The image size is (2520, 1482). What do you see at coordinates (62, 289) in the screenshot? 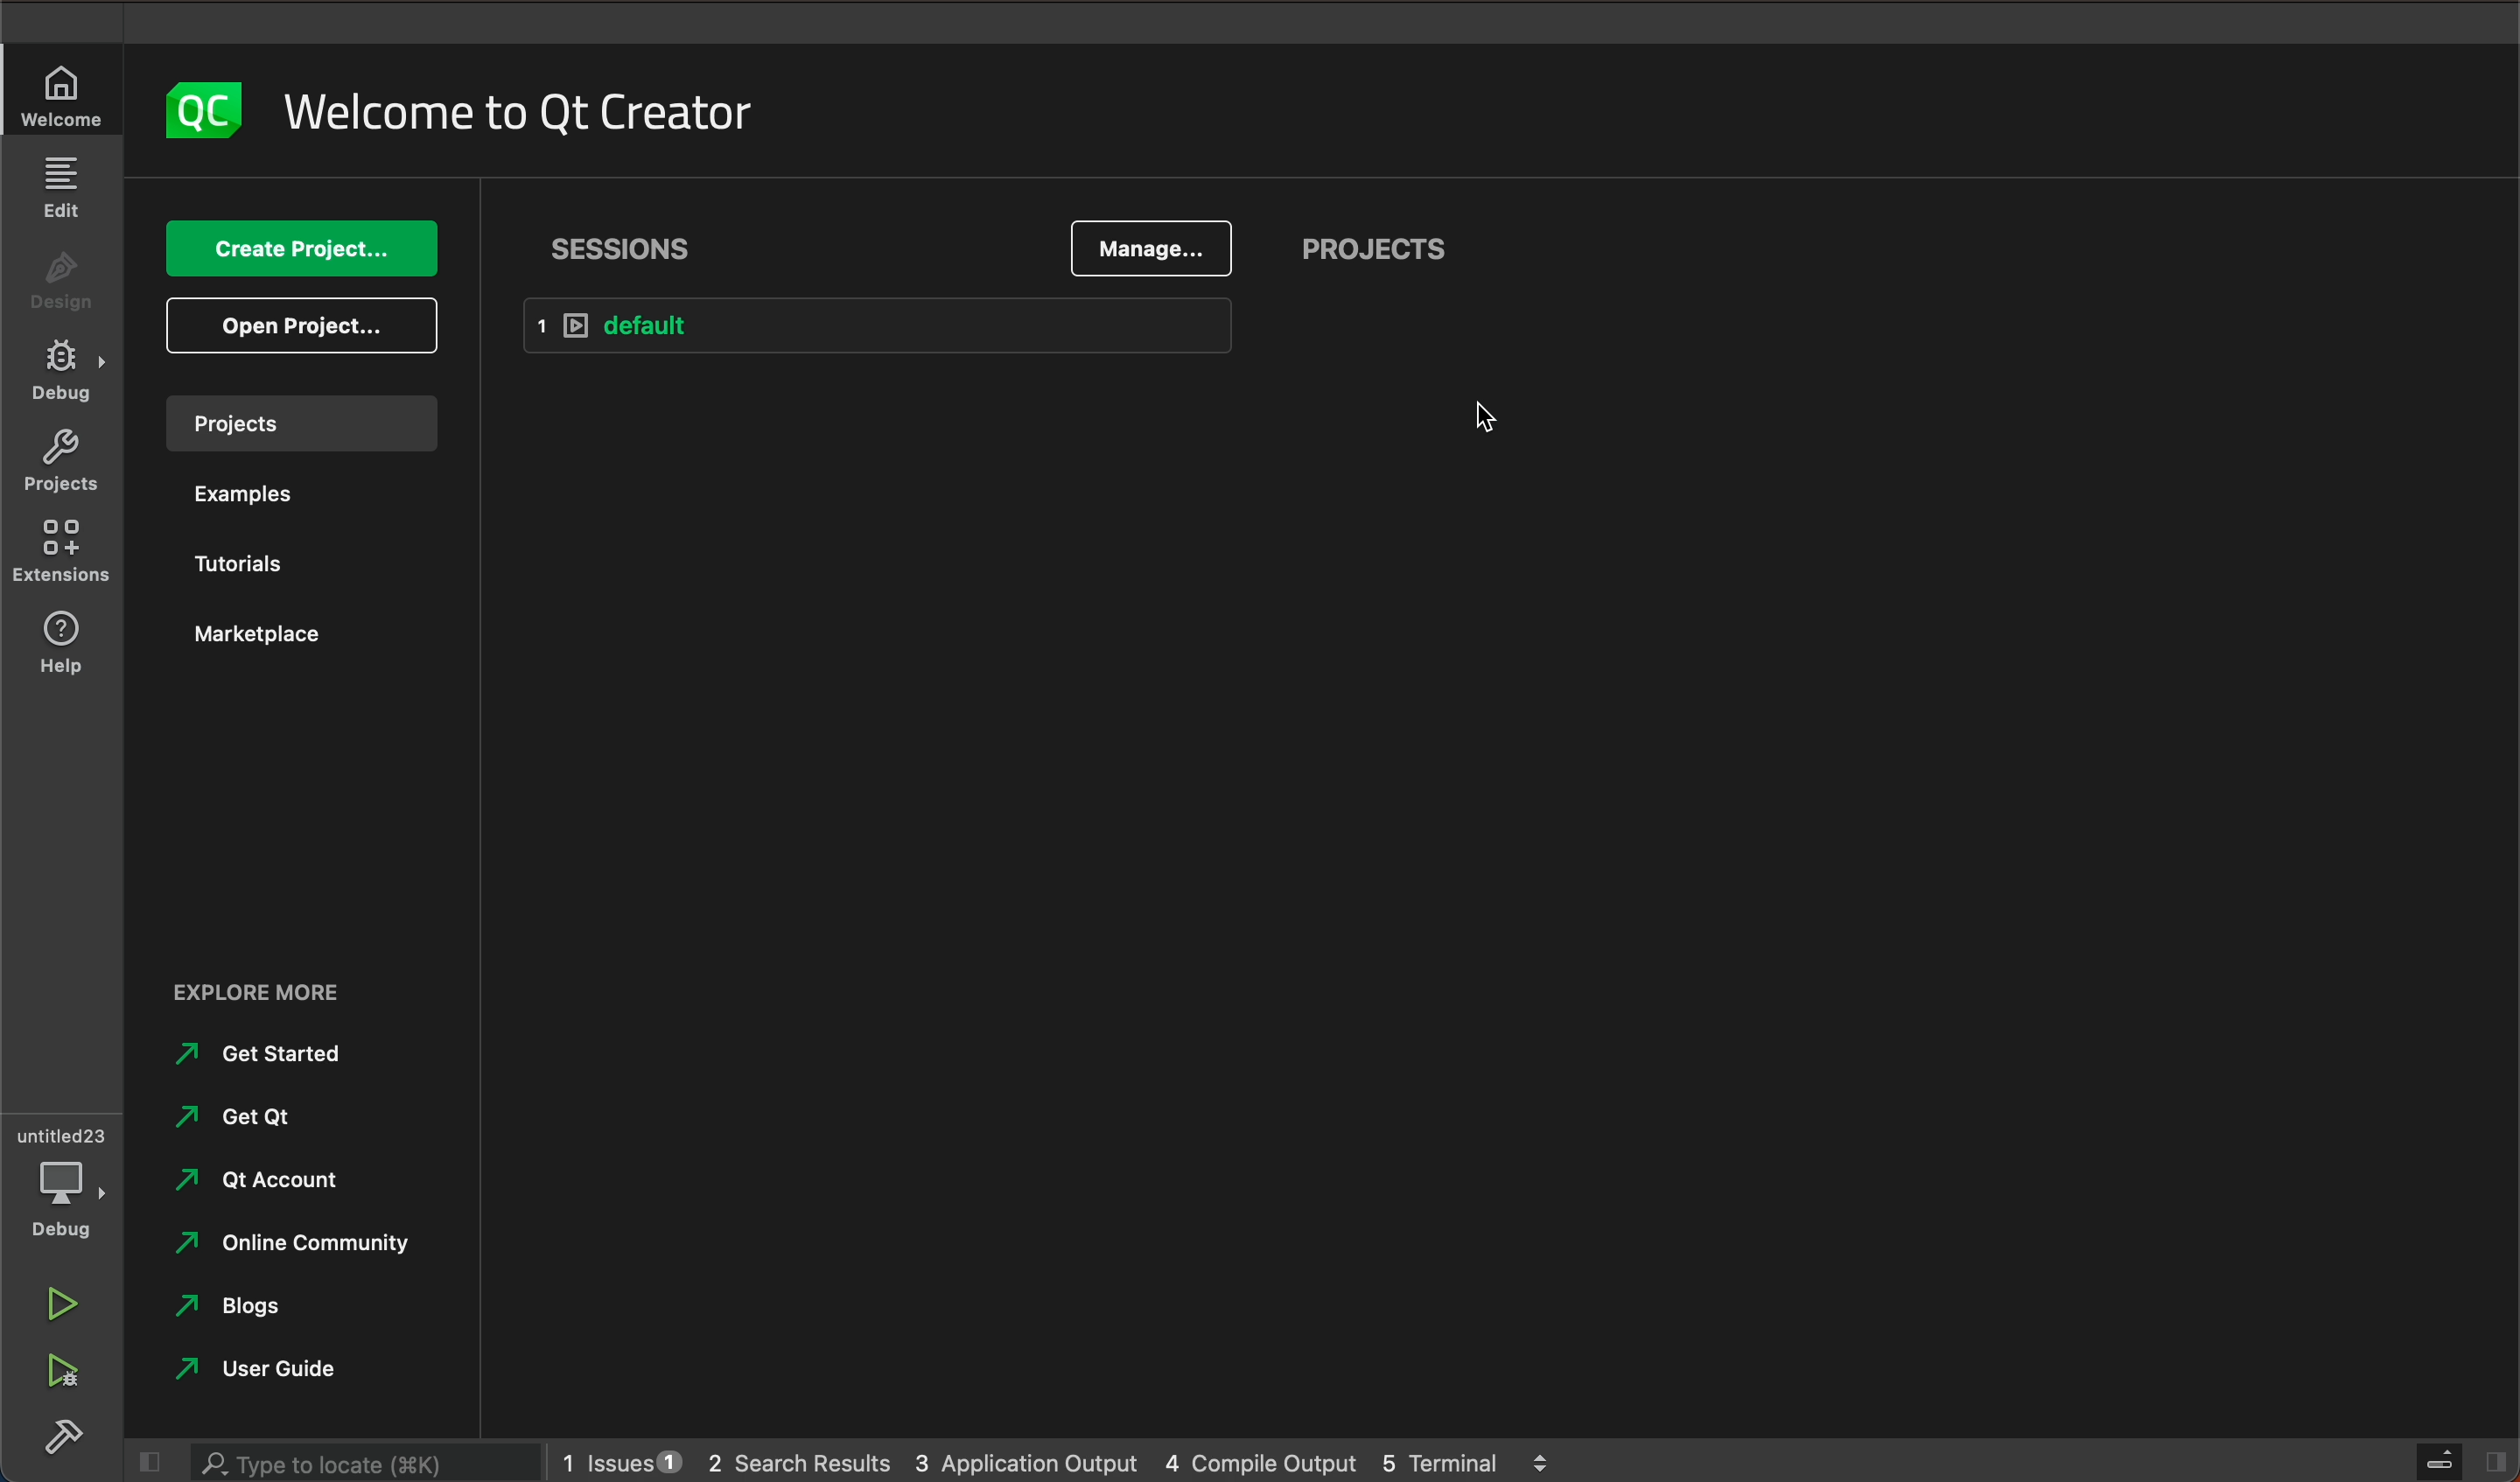
I see `design` at bounding box center [62, 289].